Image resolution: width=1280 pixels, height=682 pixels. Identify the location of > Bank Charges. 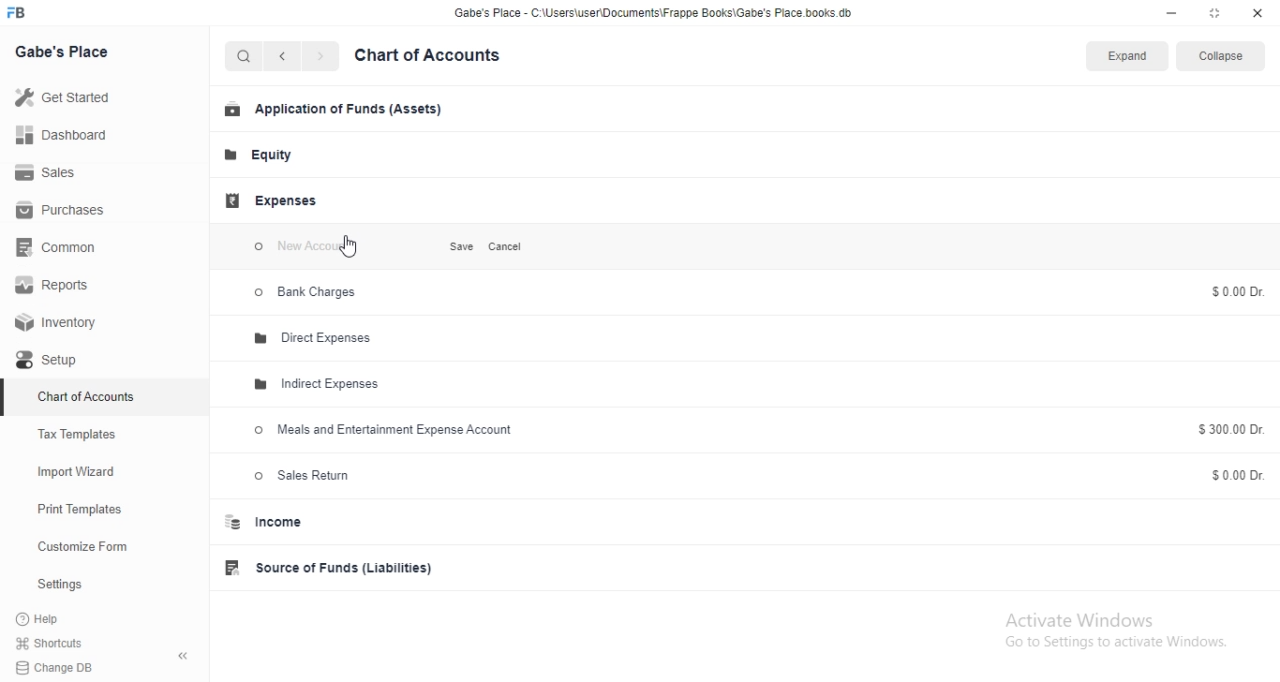
(316, 296).